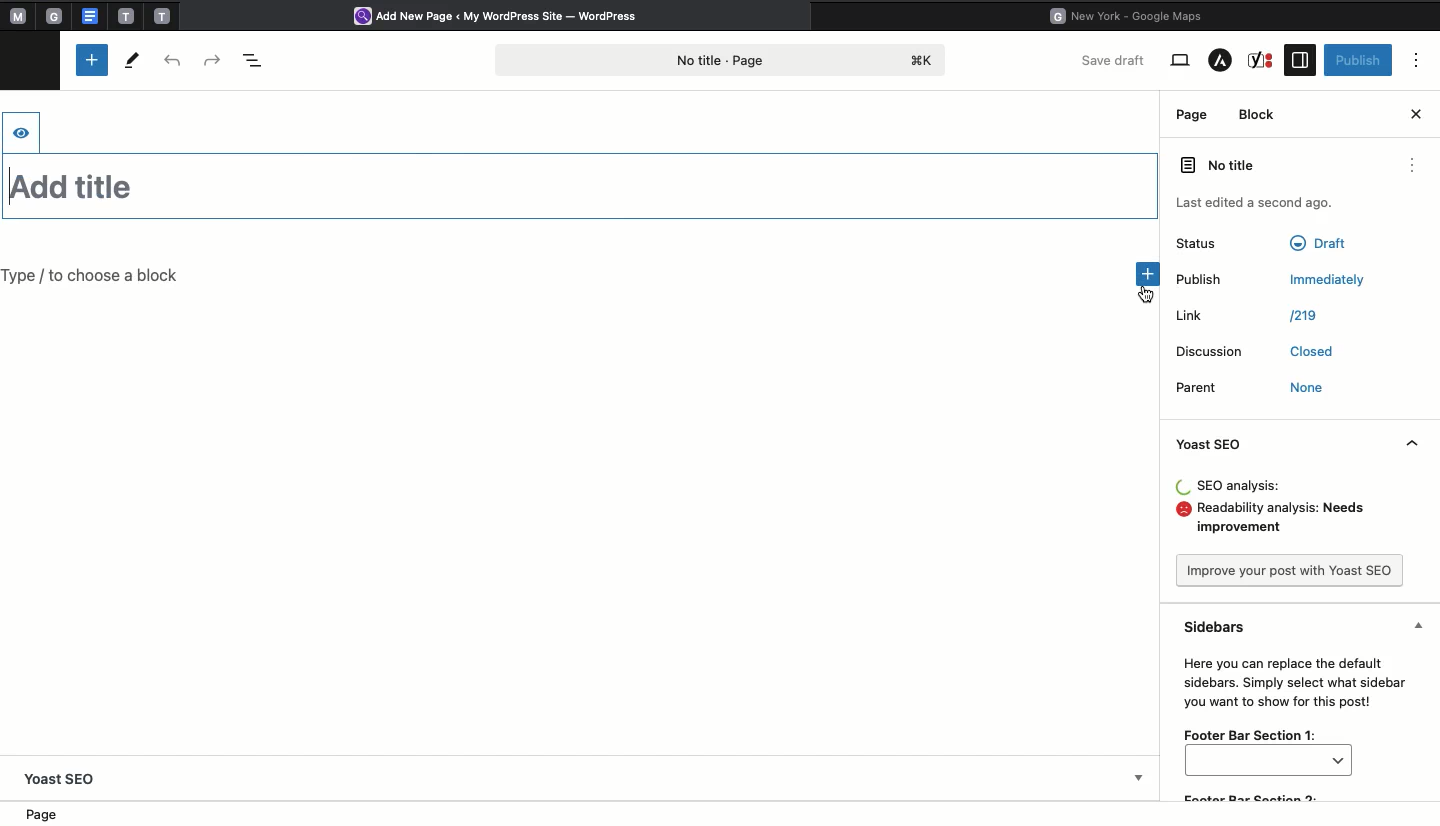  What do you see at coordinates (722, 814) in the screenshot?
I see `Location` at bounding box center [722, 814].